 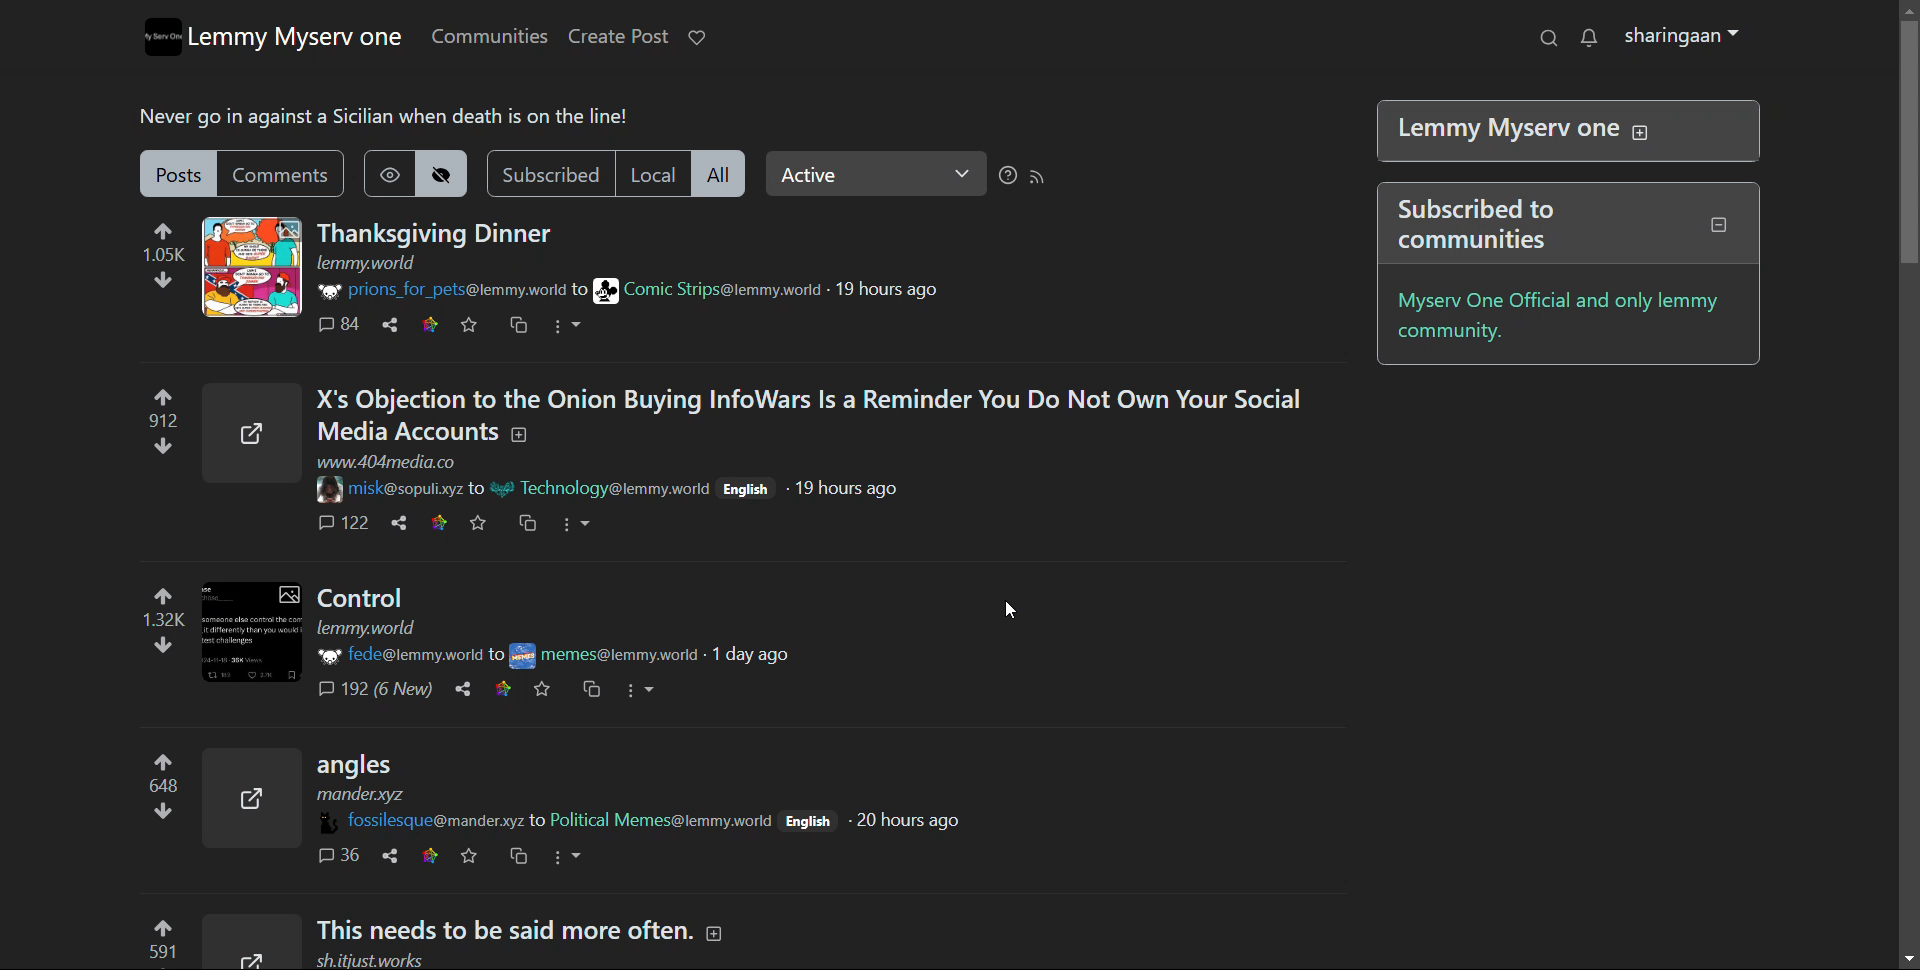 What do you see at coordinates (1902, 960) in the screenshot?
I see `Scroll arrow down` at bounding box center [1902, 960].